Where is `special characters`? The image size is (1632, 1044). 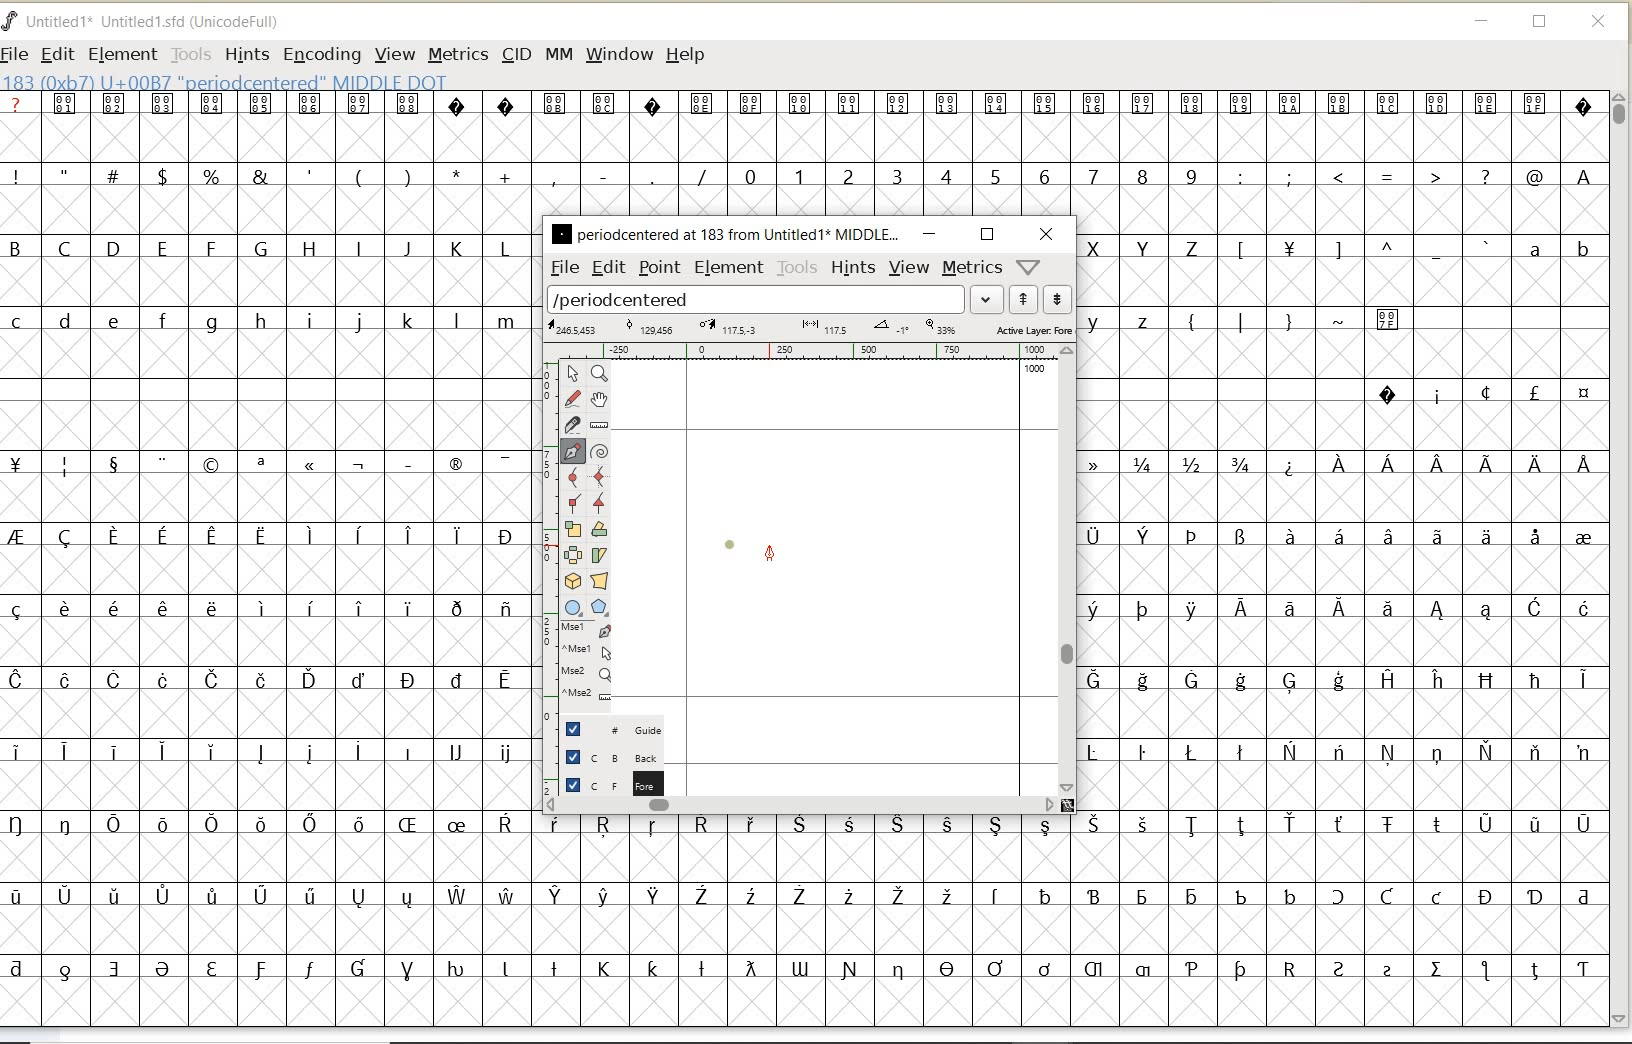
special characters is located at coordinates (1345, 625).